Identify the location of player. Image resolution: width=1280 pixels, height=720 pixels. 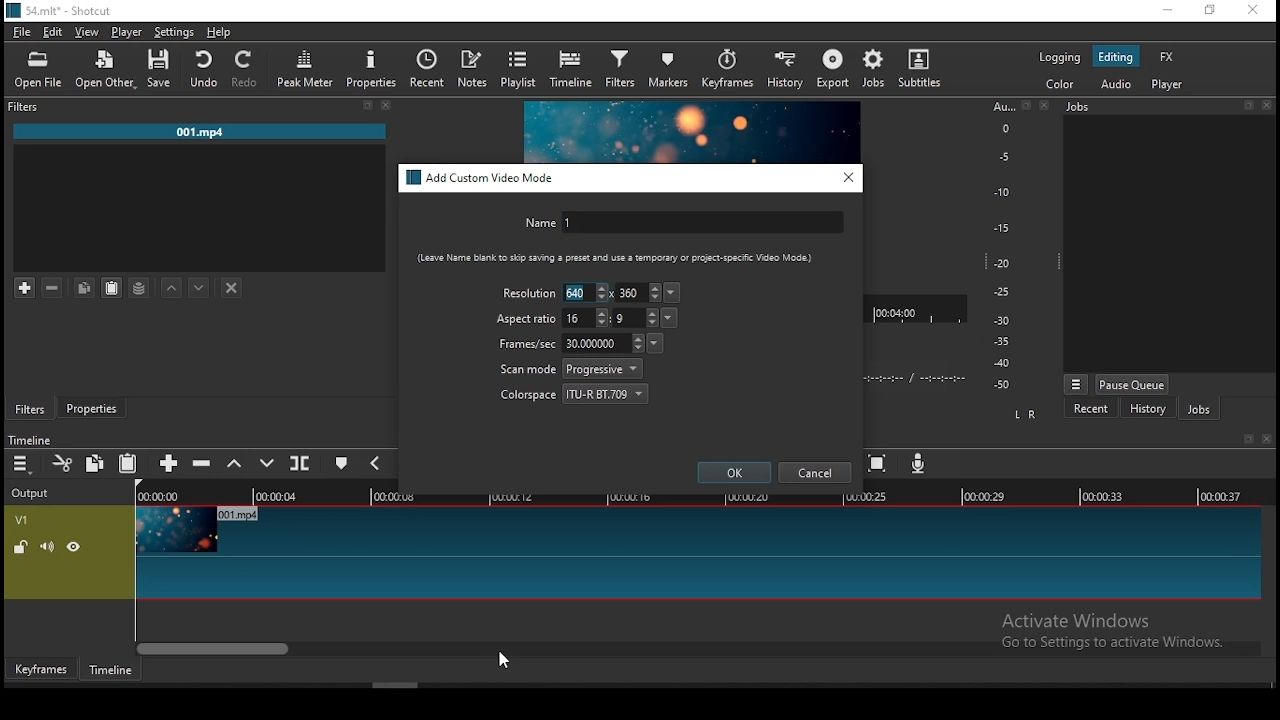
(128, 33).